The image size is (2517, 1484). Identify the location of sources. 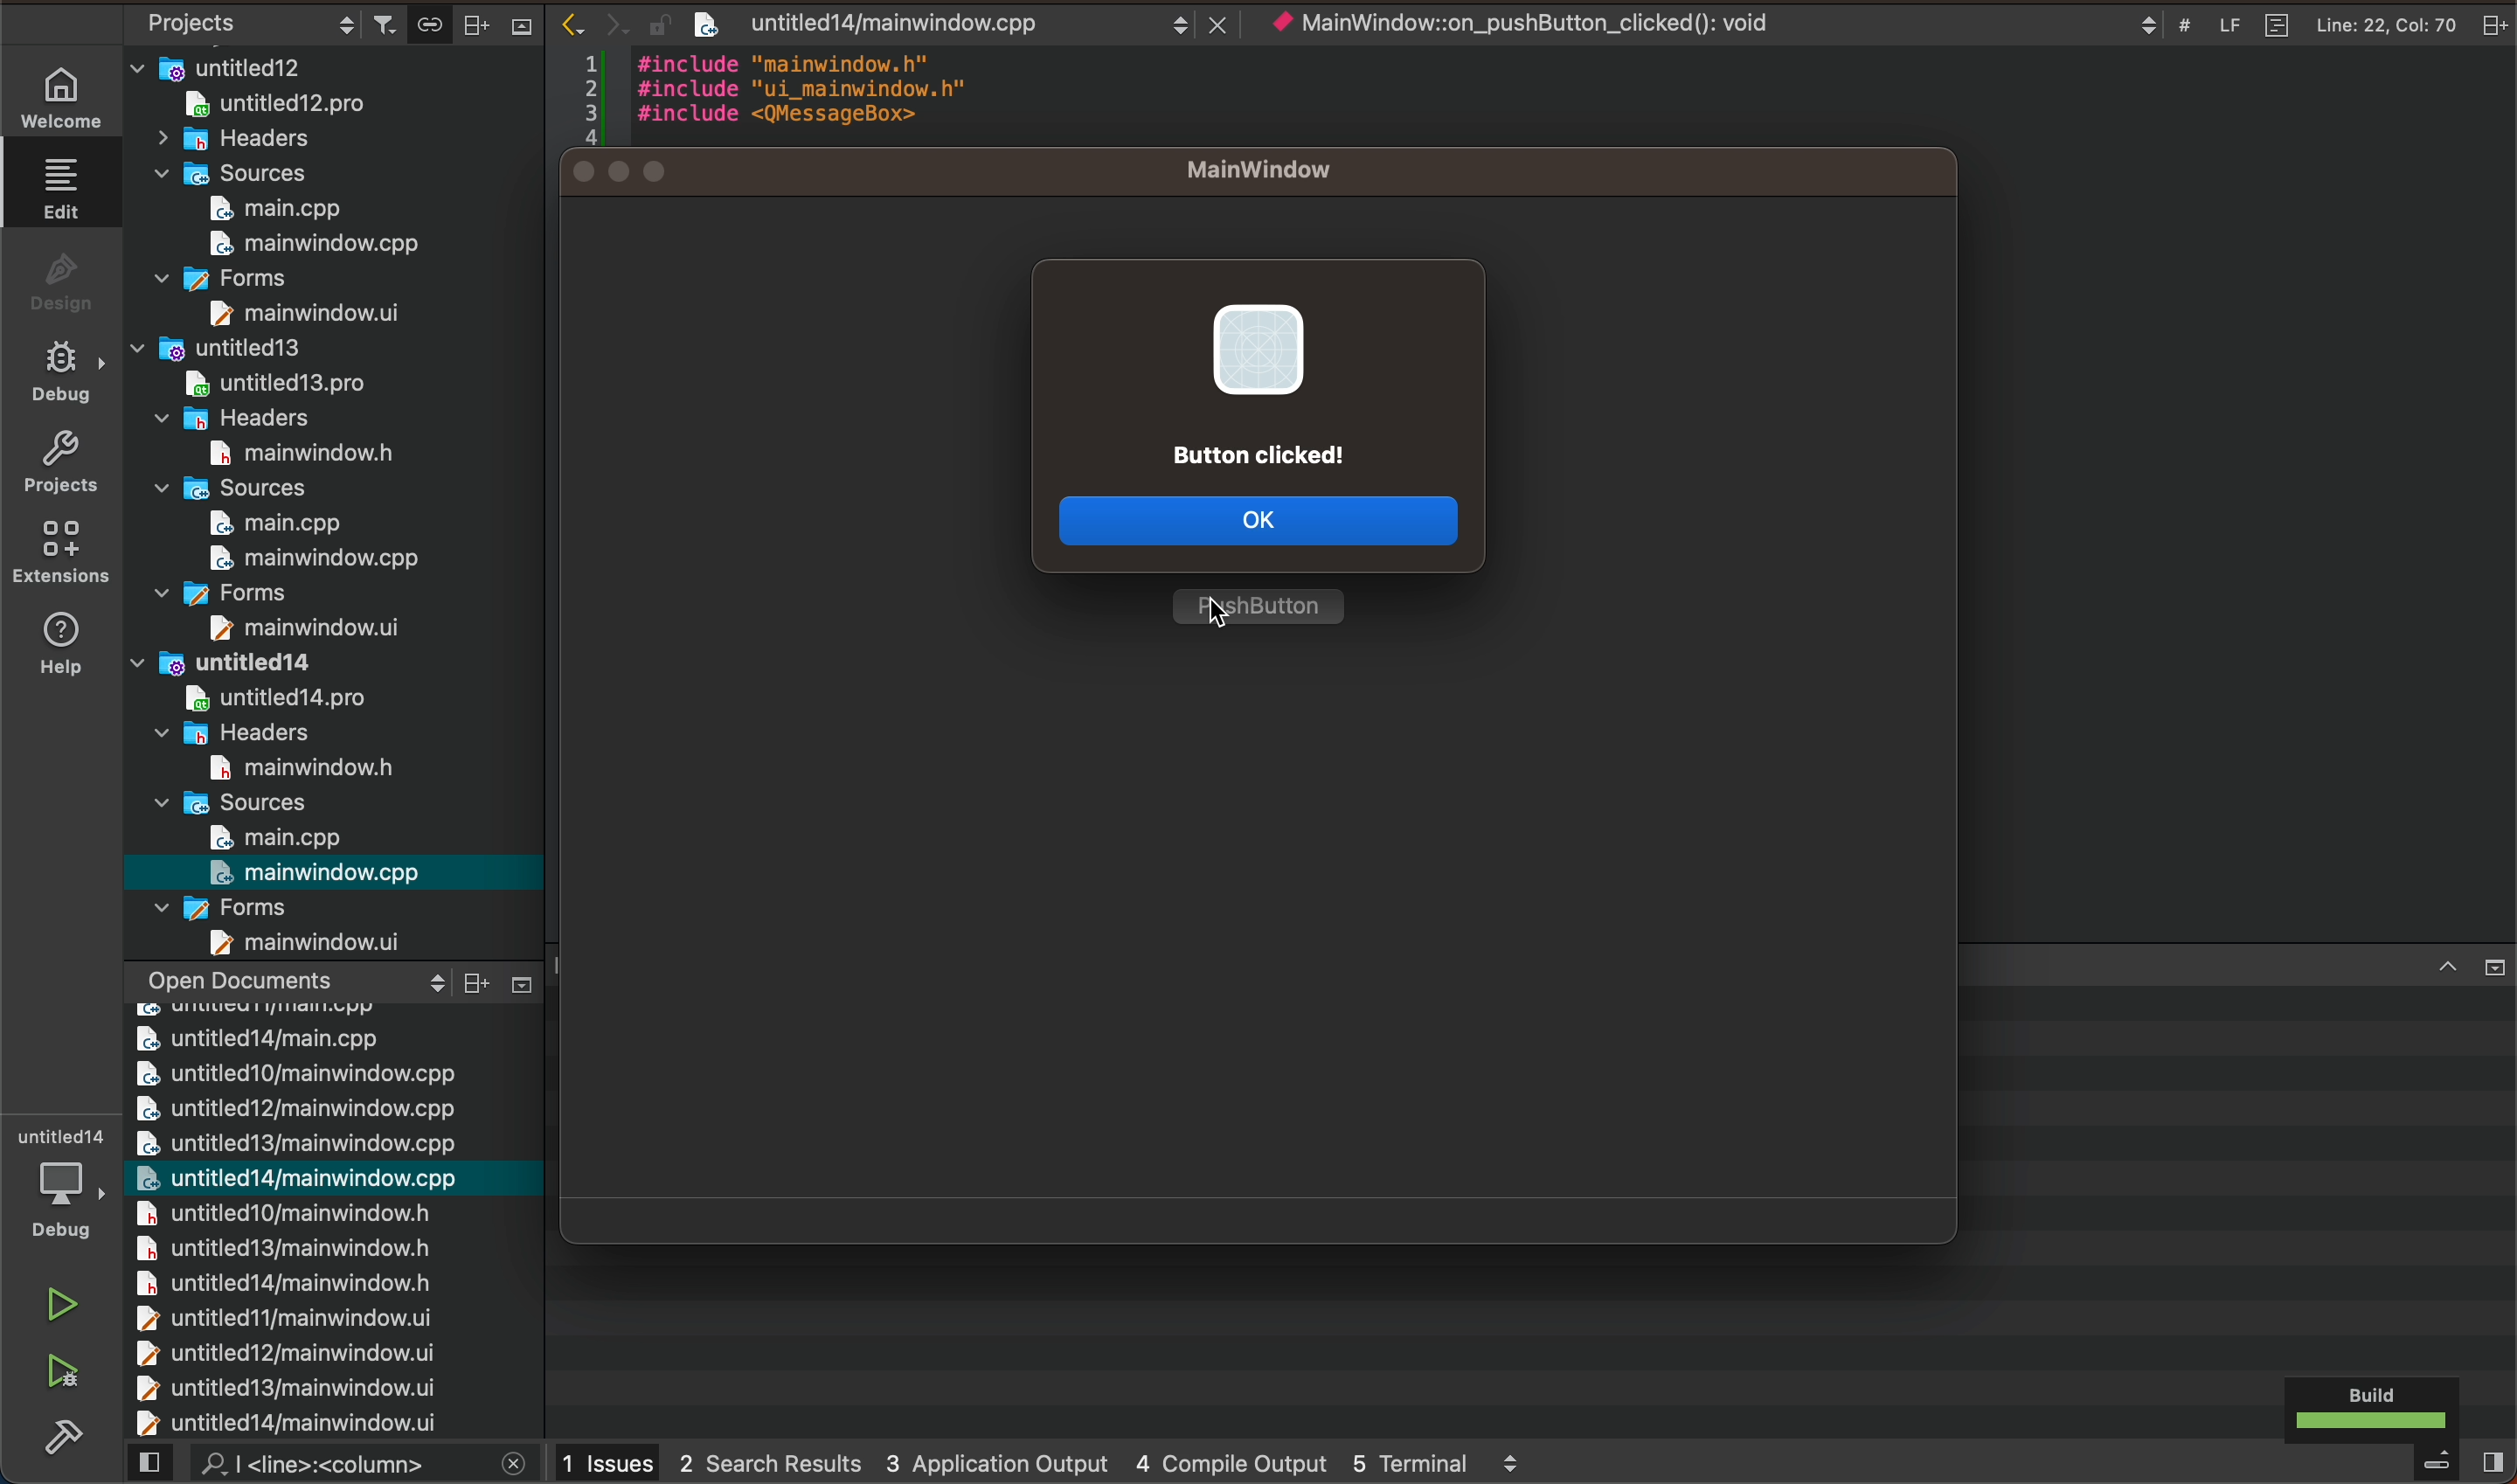
(235, 173).